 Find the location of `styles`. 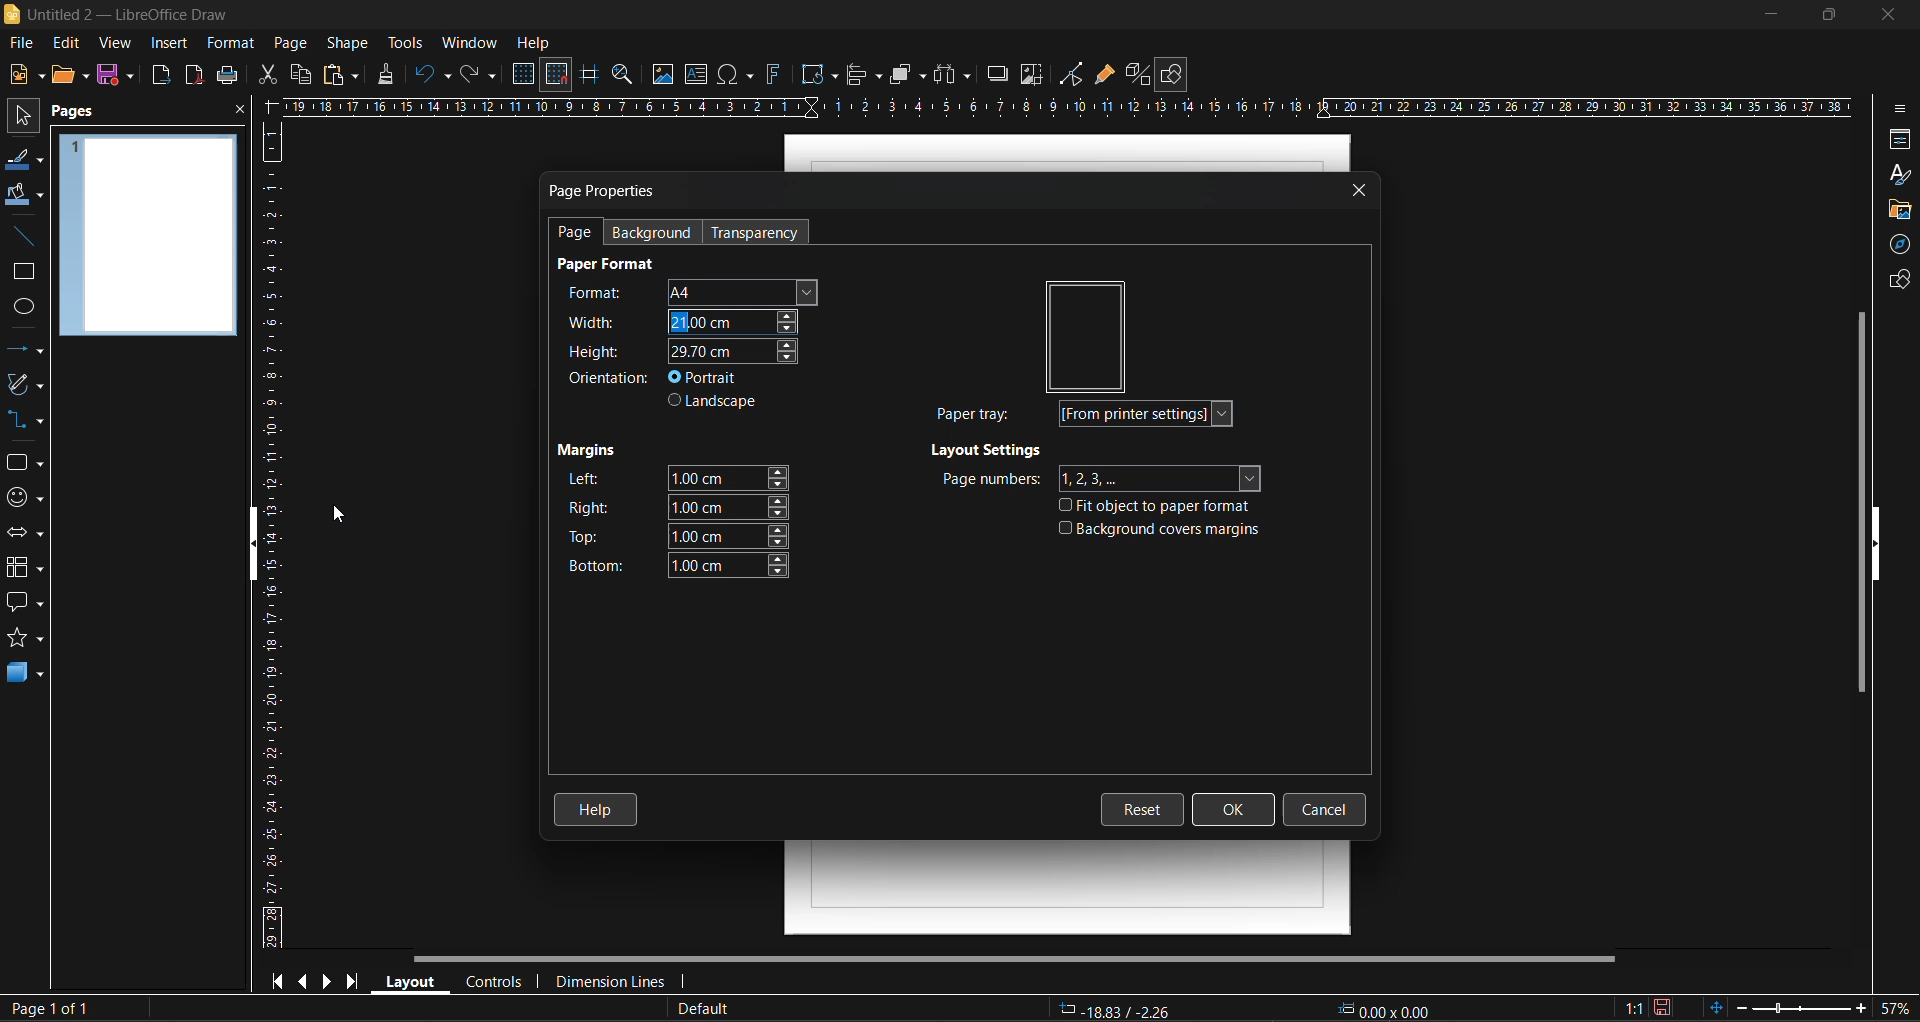

styles is located at coordinates (1900, 176).